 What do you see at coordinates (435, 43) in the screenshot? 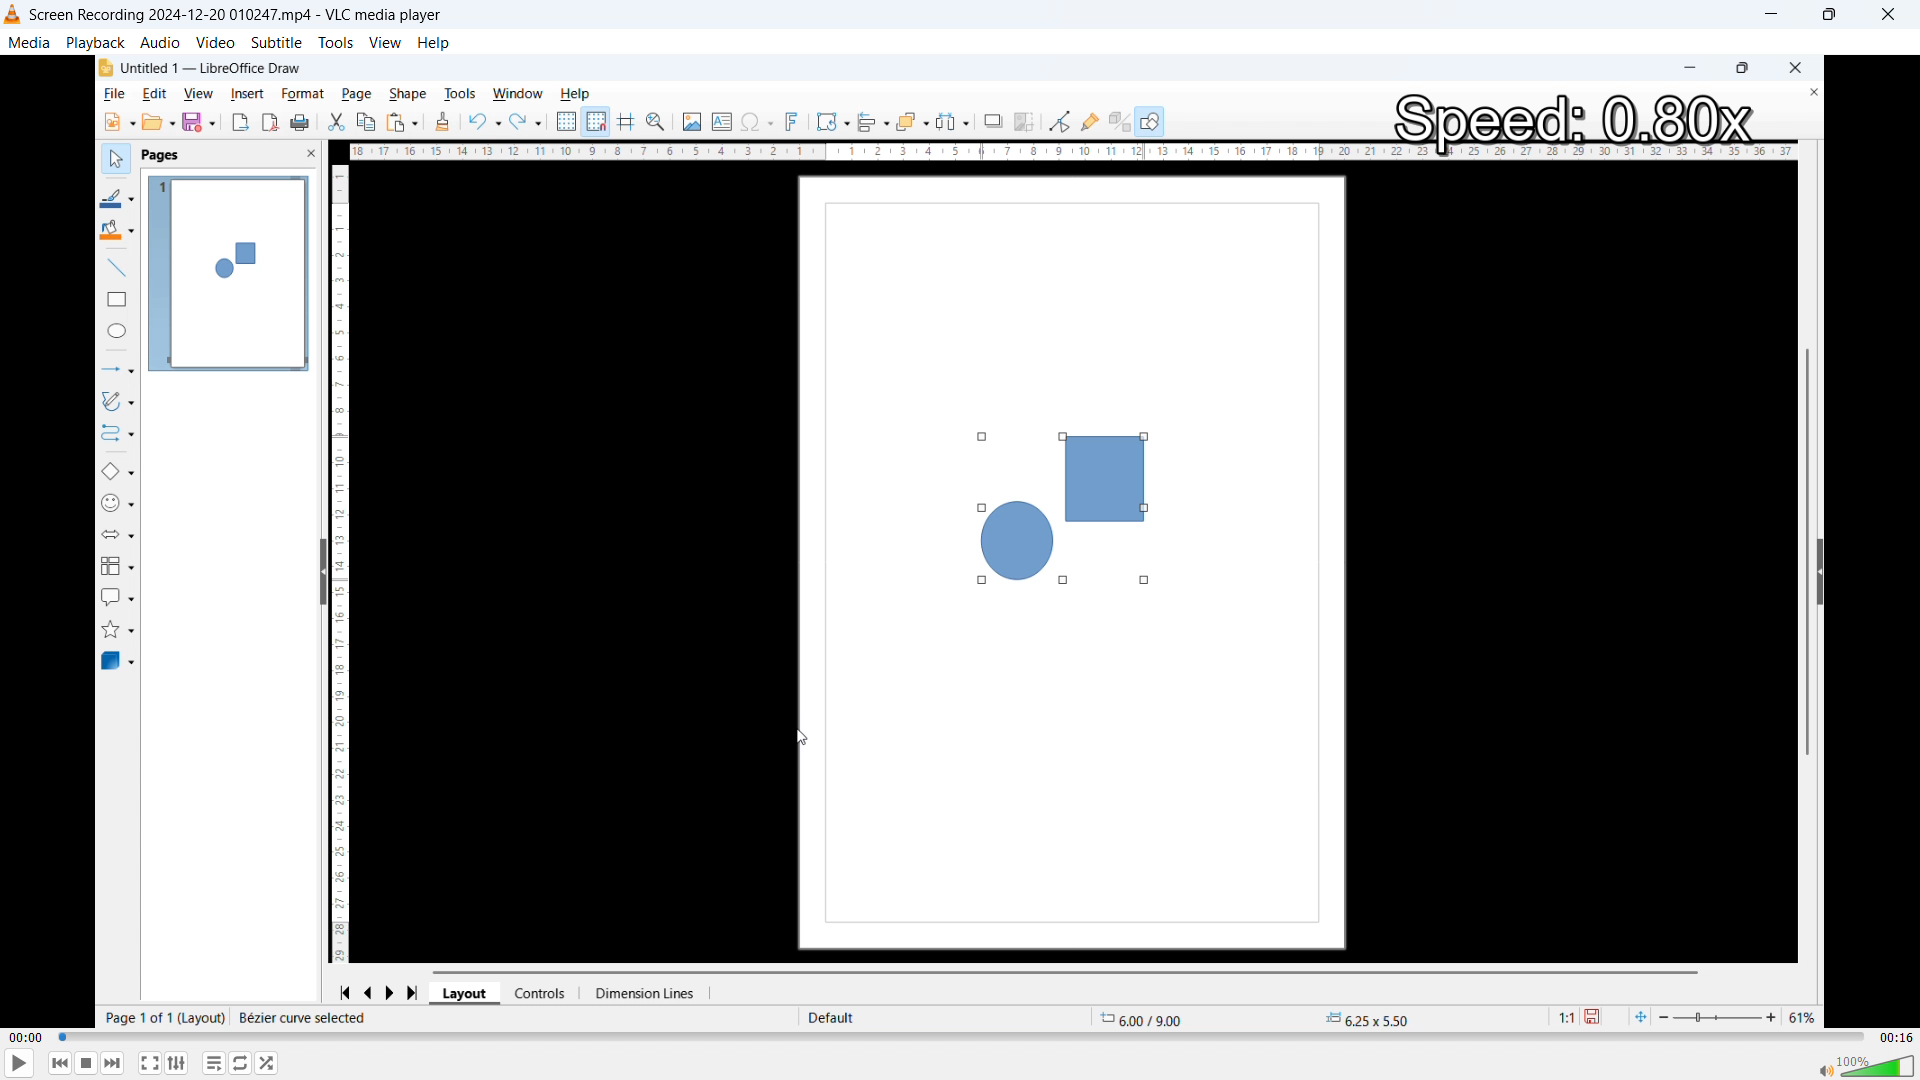
I see `help ` at bounding box center [435, 43].